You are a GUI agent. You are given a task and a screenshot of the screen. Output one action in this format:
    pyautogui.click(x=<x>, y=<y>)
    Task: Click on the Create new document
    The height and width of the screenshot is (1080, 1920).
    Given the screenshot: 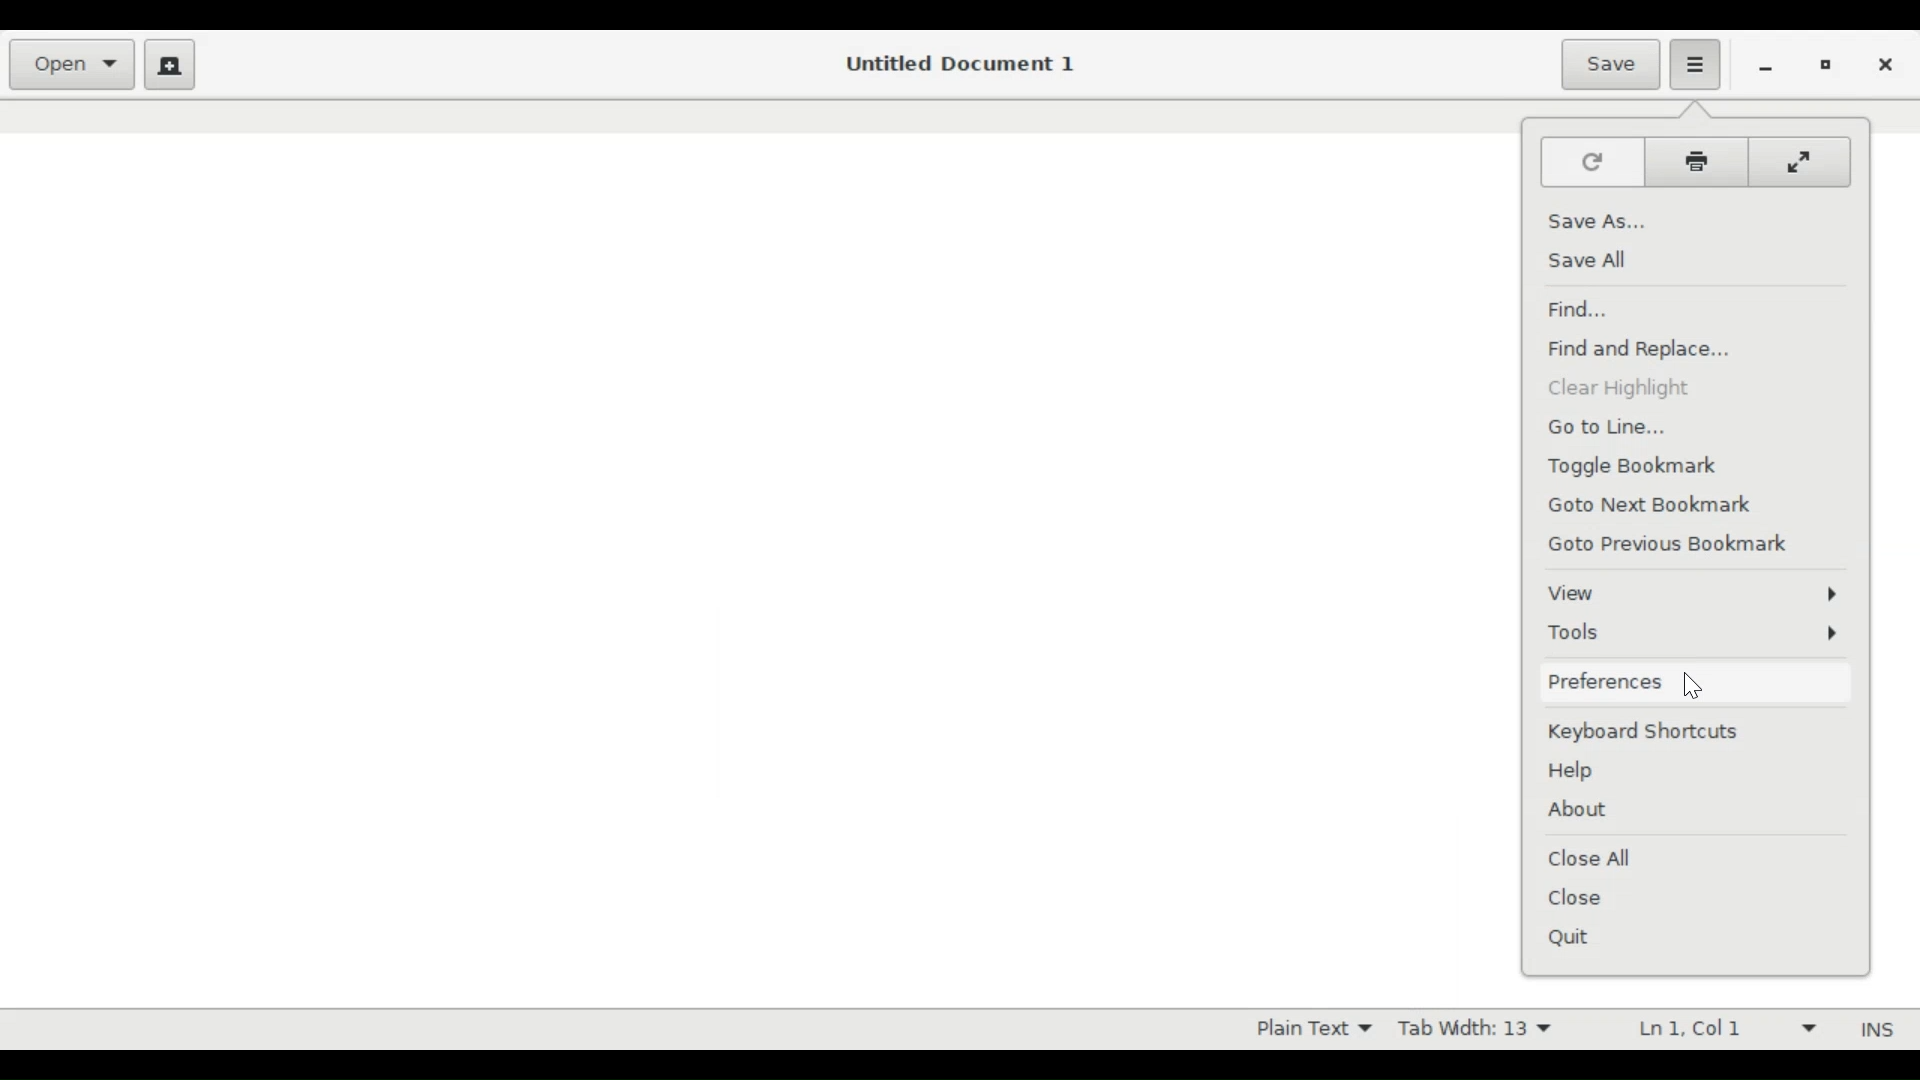 What is the action you would take?
    pyautogui.click(x=170, y=65)
    